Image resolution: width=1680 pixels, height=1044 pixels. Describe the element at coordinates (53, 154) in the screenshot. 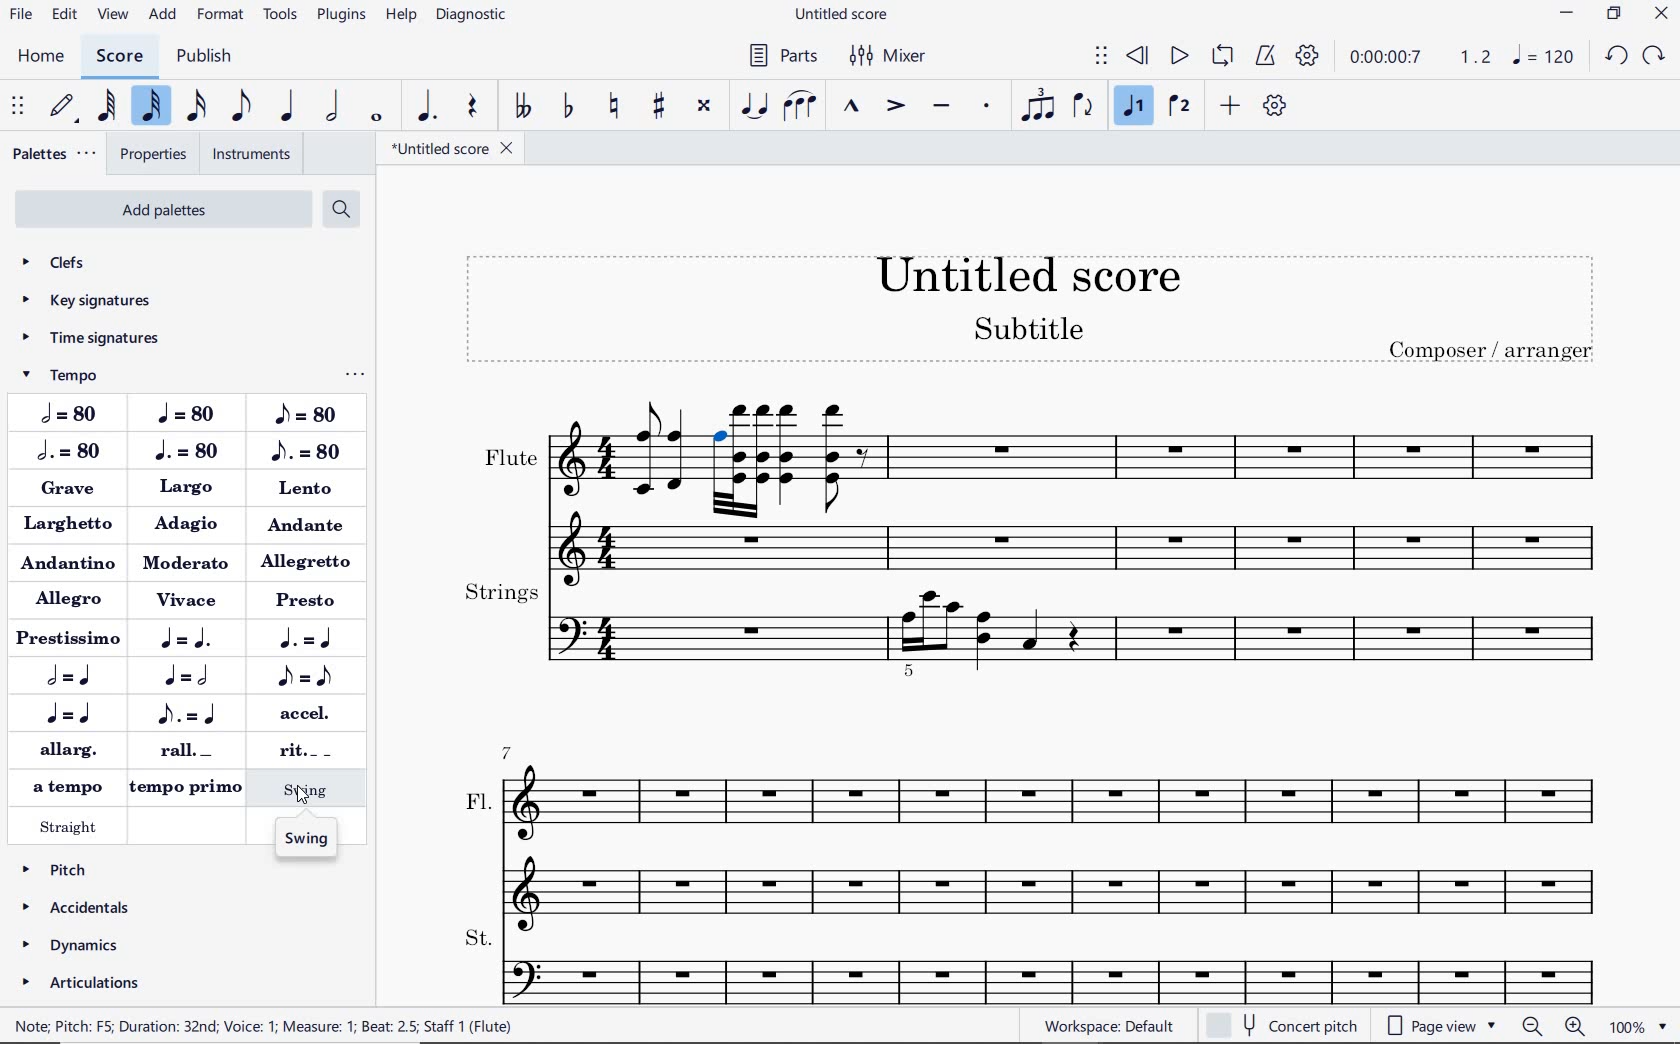

I see `palettes` at that location.